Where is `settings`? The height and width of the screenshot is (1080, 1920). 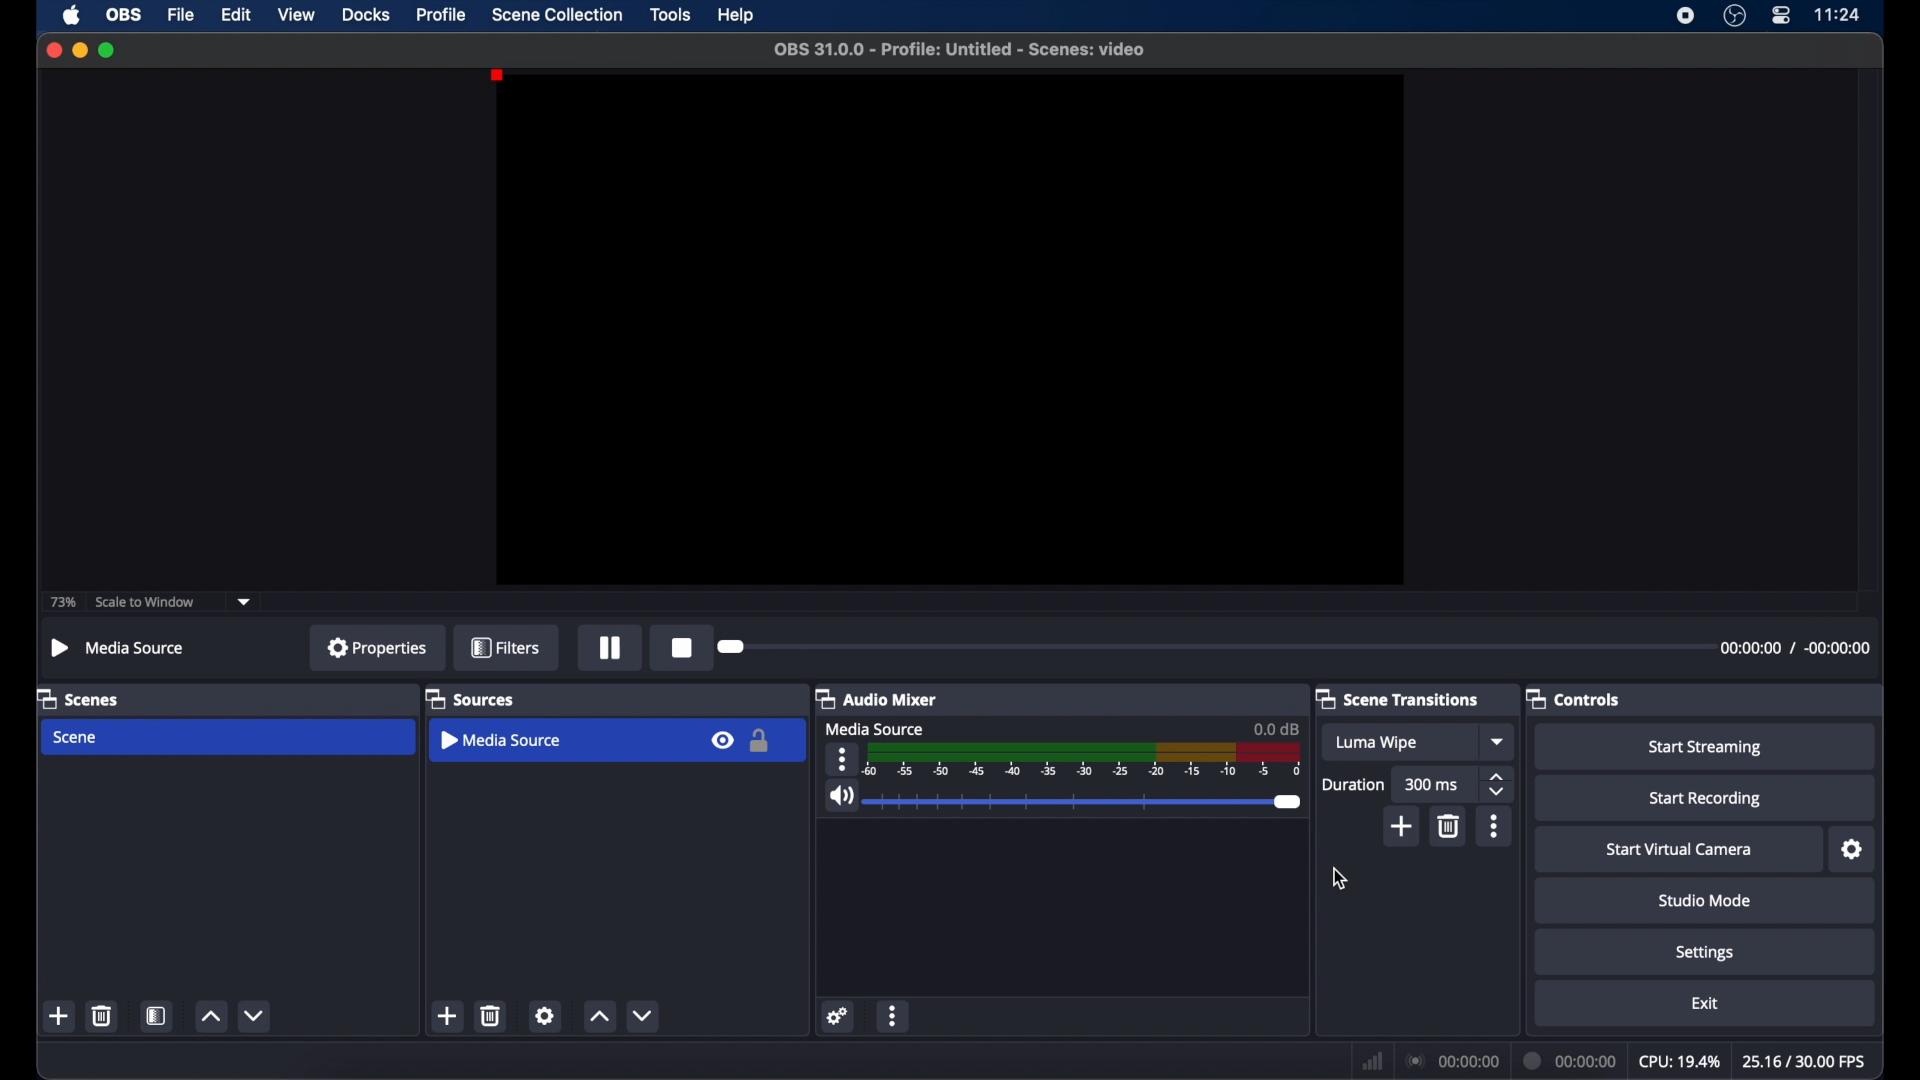 settings is located at coordinates (838, 1016).